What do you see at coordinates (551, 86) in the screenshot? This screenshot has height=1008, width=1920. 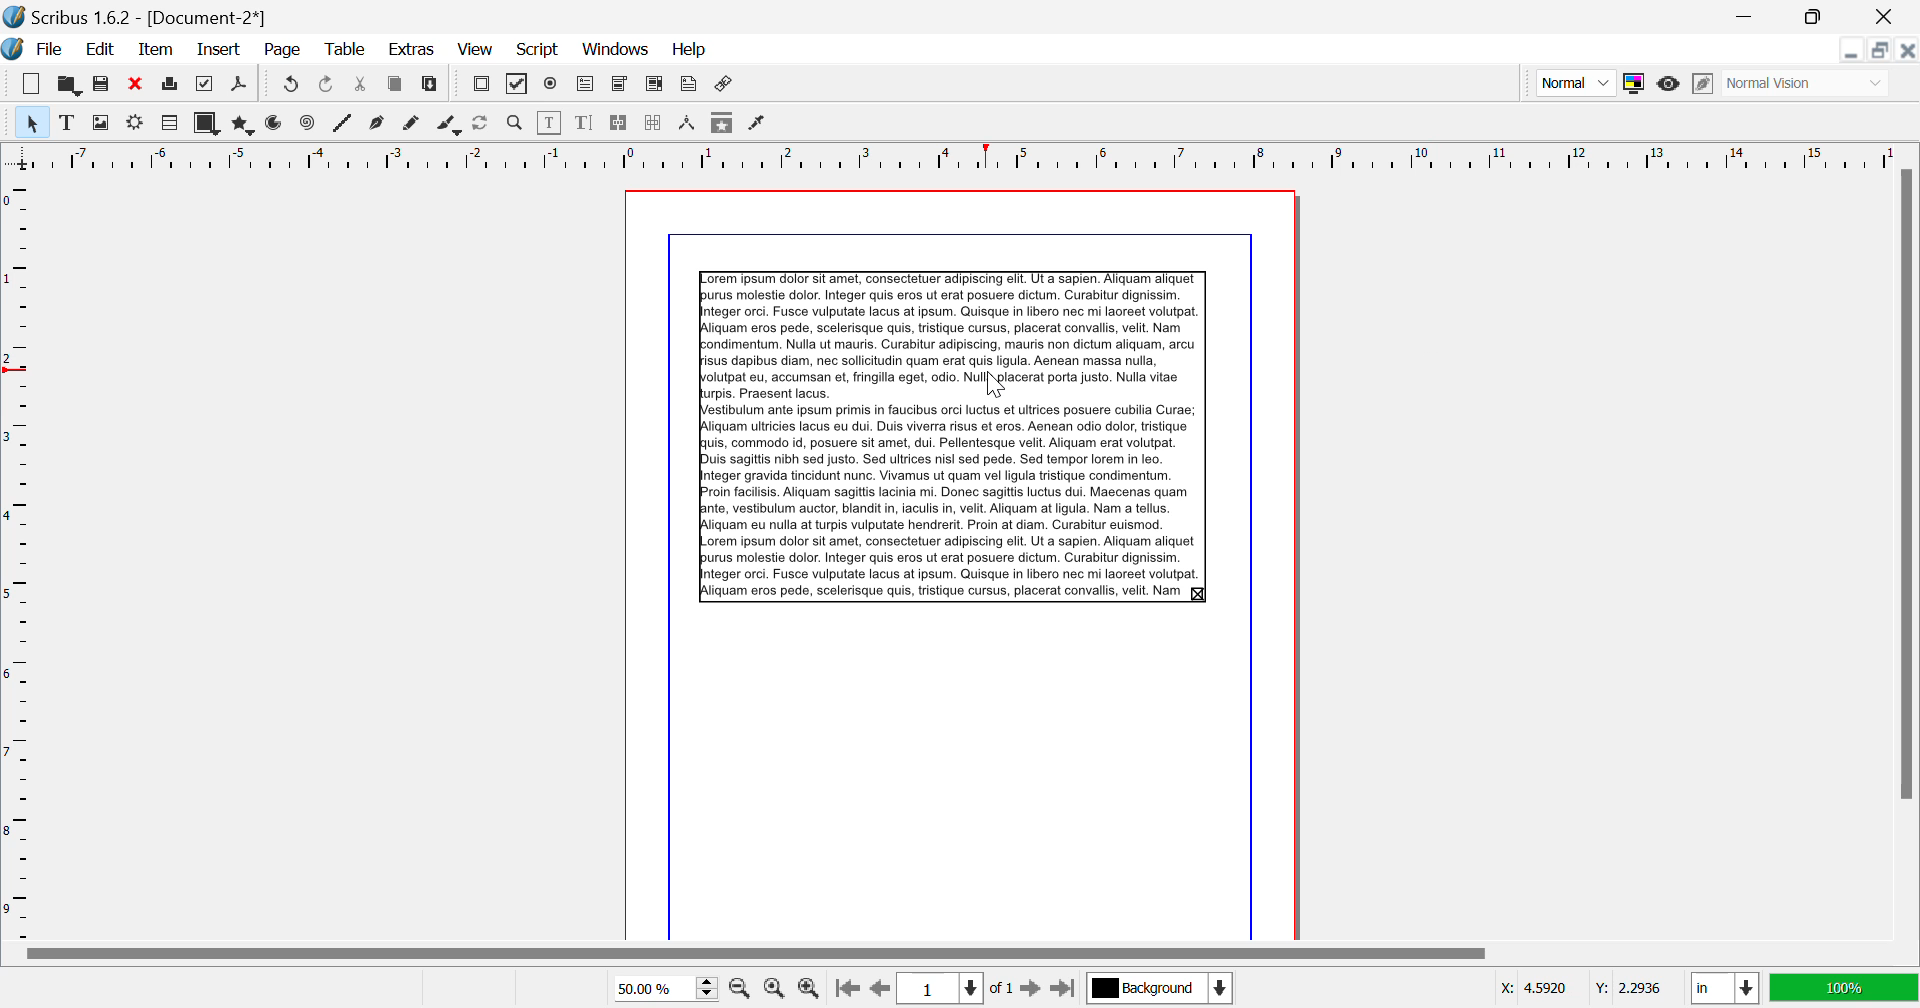 I see `Pdf Radio Button` at bounding box center [551, 86].